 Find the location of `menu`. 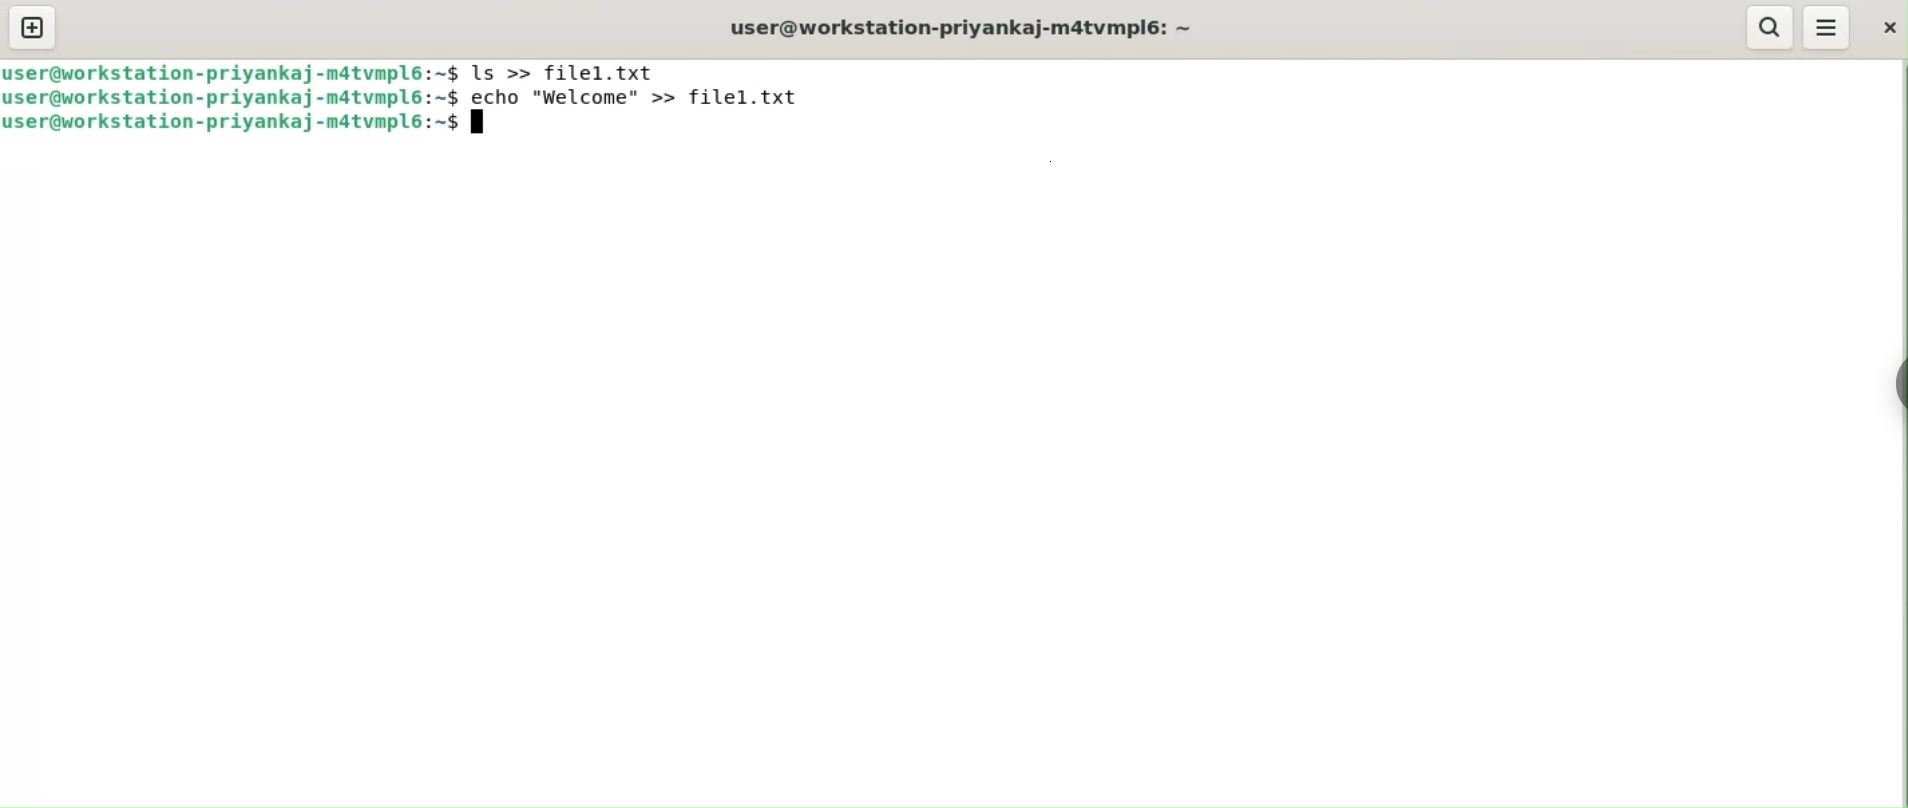

menu is located at coordinates (1826, 25).